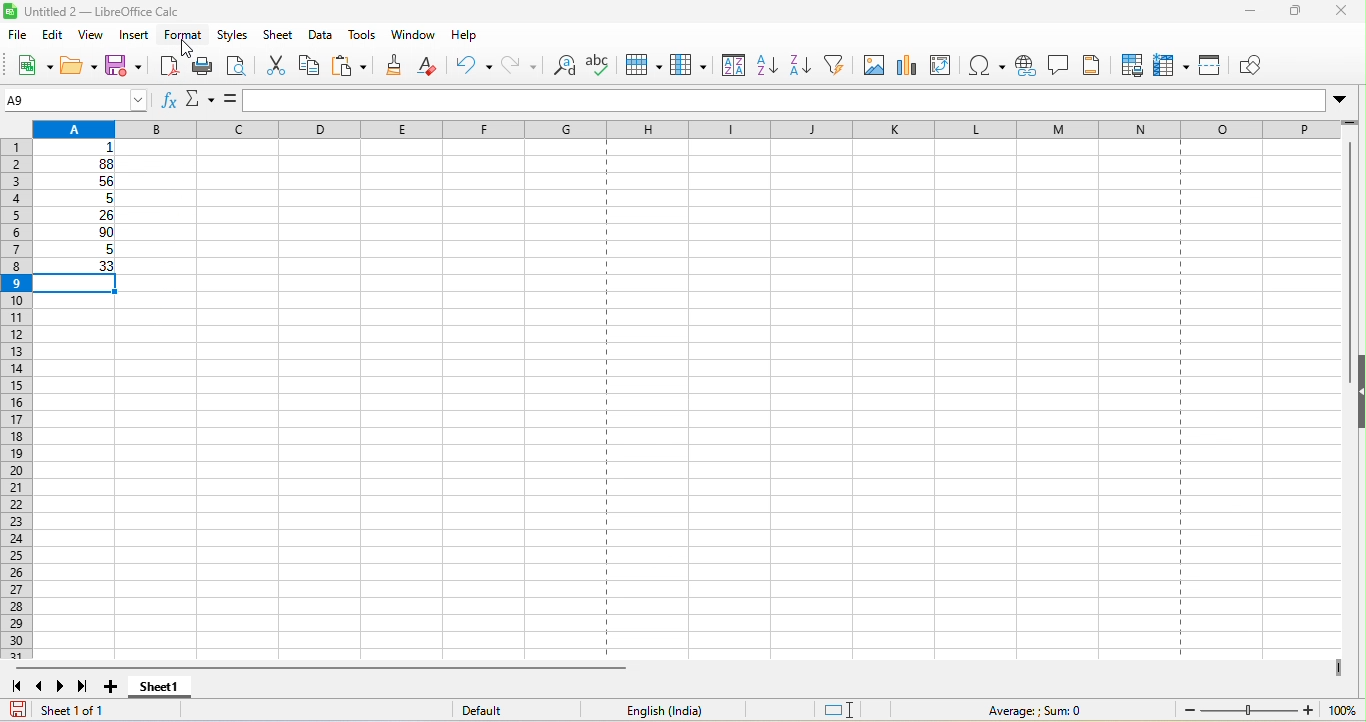 The image size is (1366, 722). I want to click on new, so click(28, 64).